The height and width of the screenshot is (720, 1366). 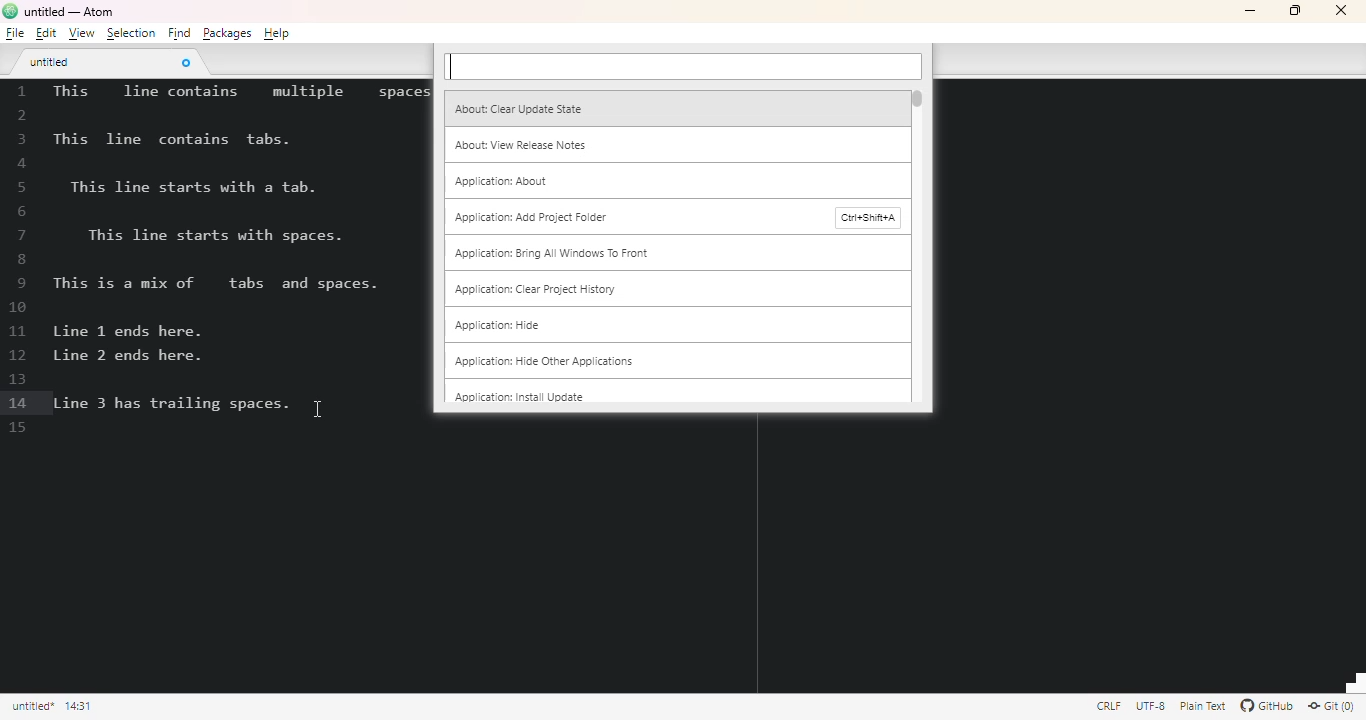 I want to click on selection, so click(x=131, y=33).